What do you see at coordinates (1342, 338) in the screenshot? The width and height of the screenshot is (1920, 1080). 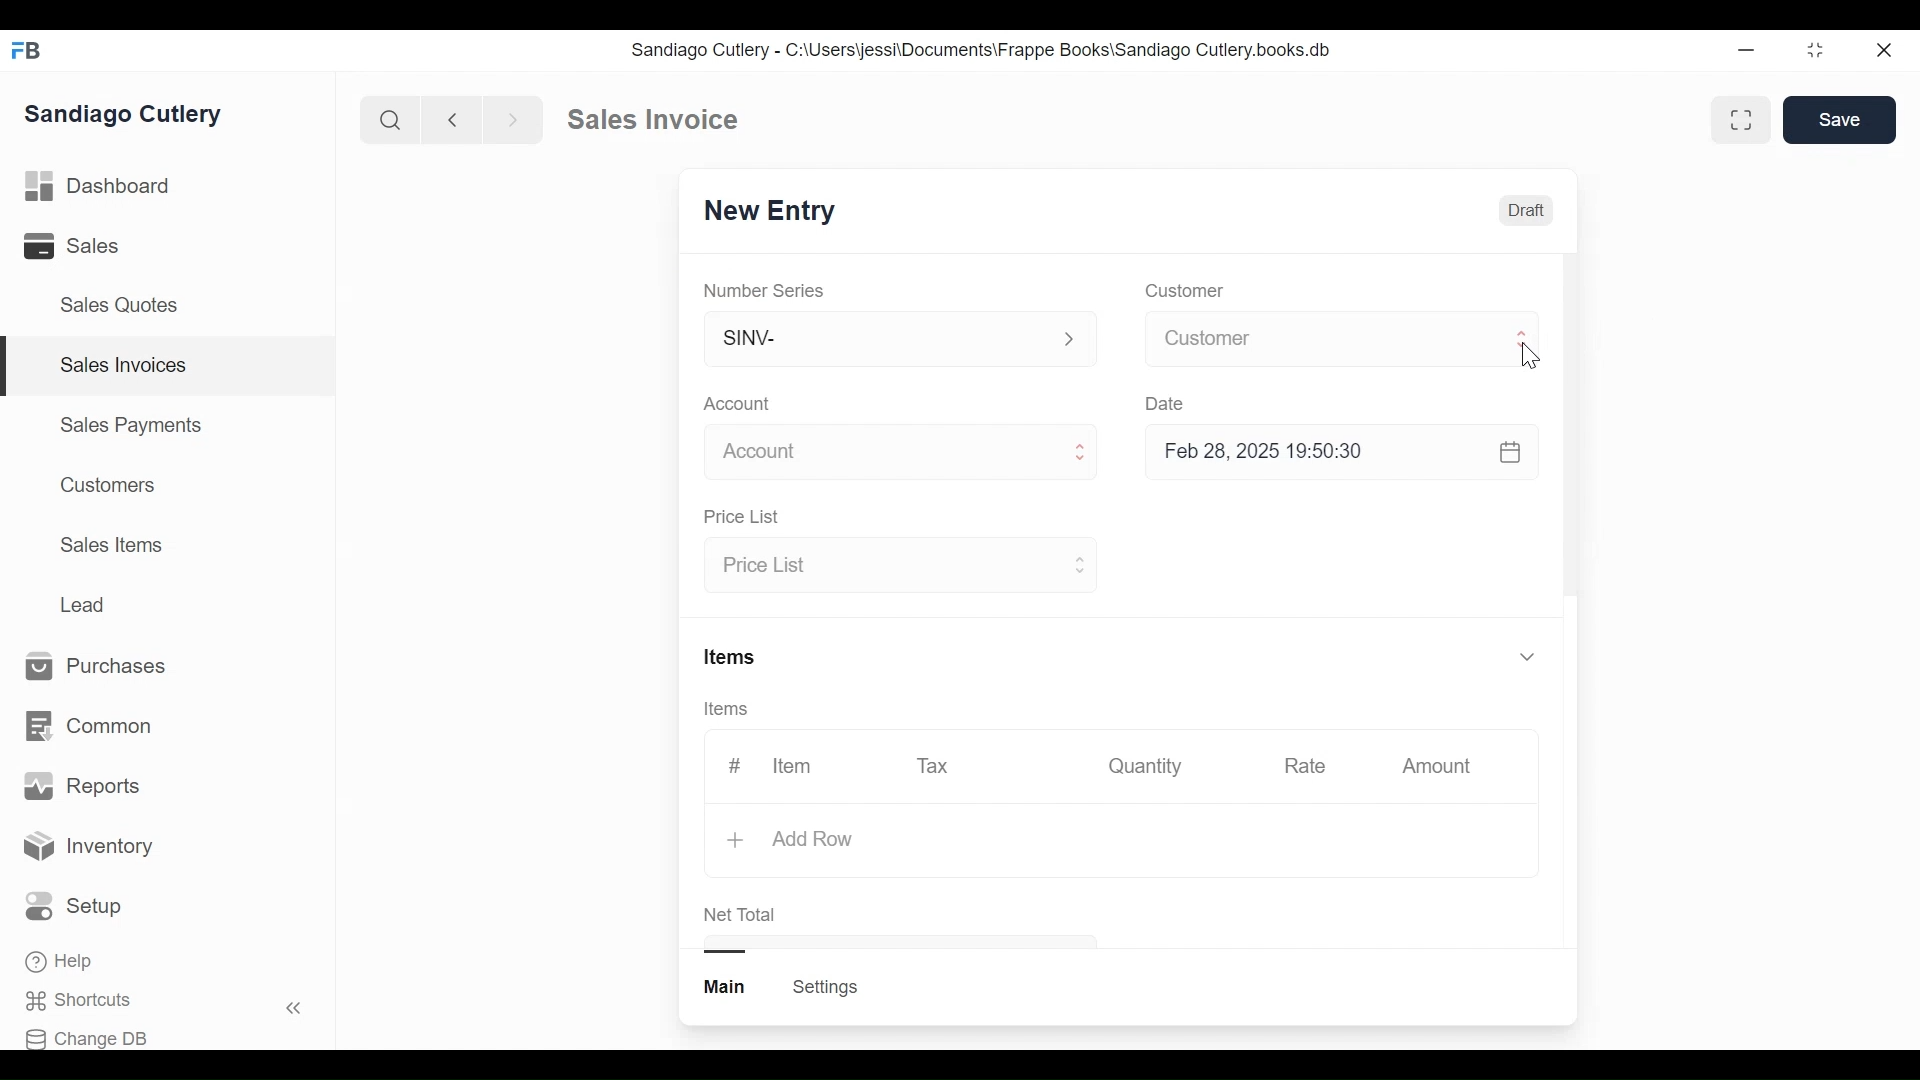 I see `Customer` at bounding box center [1342, 338].